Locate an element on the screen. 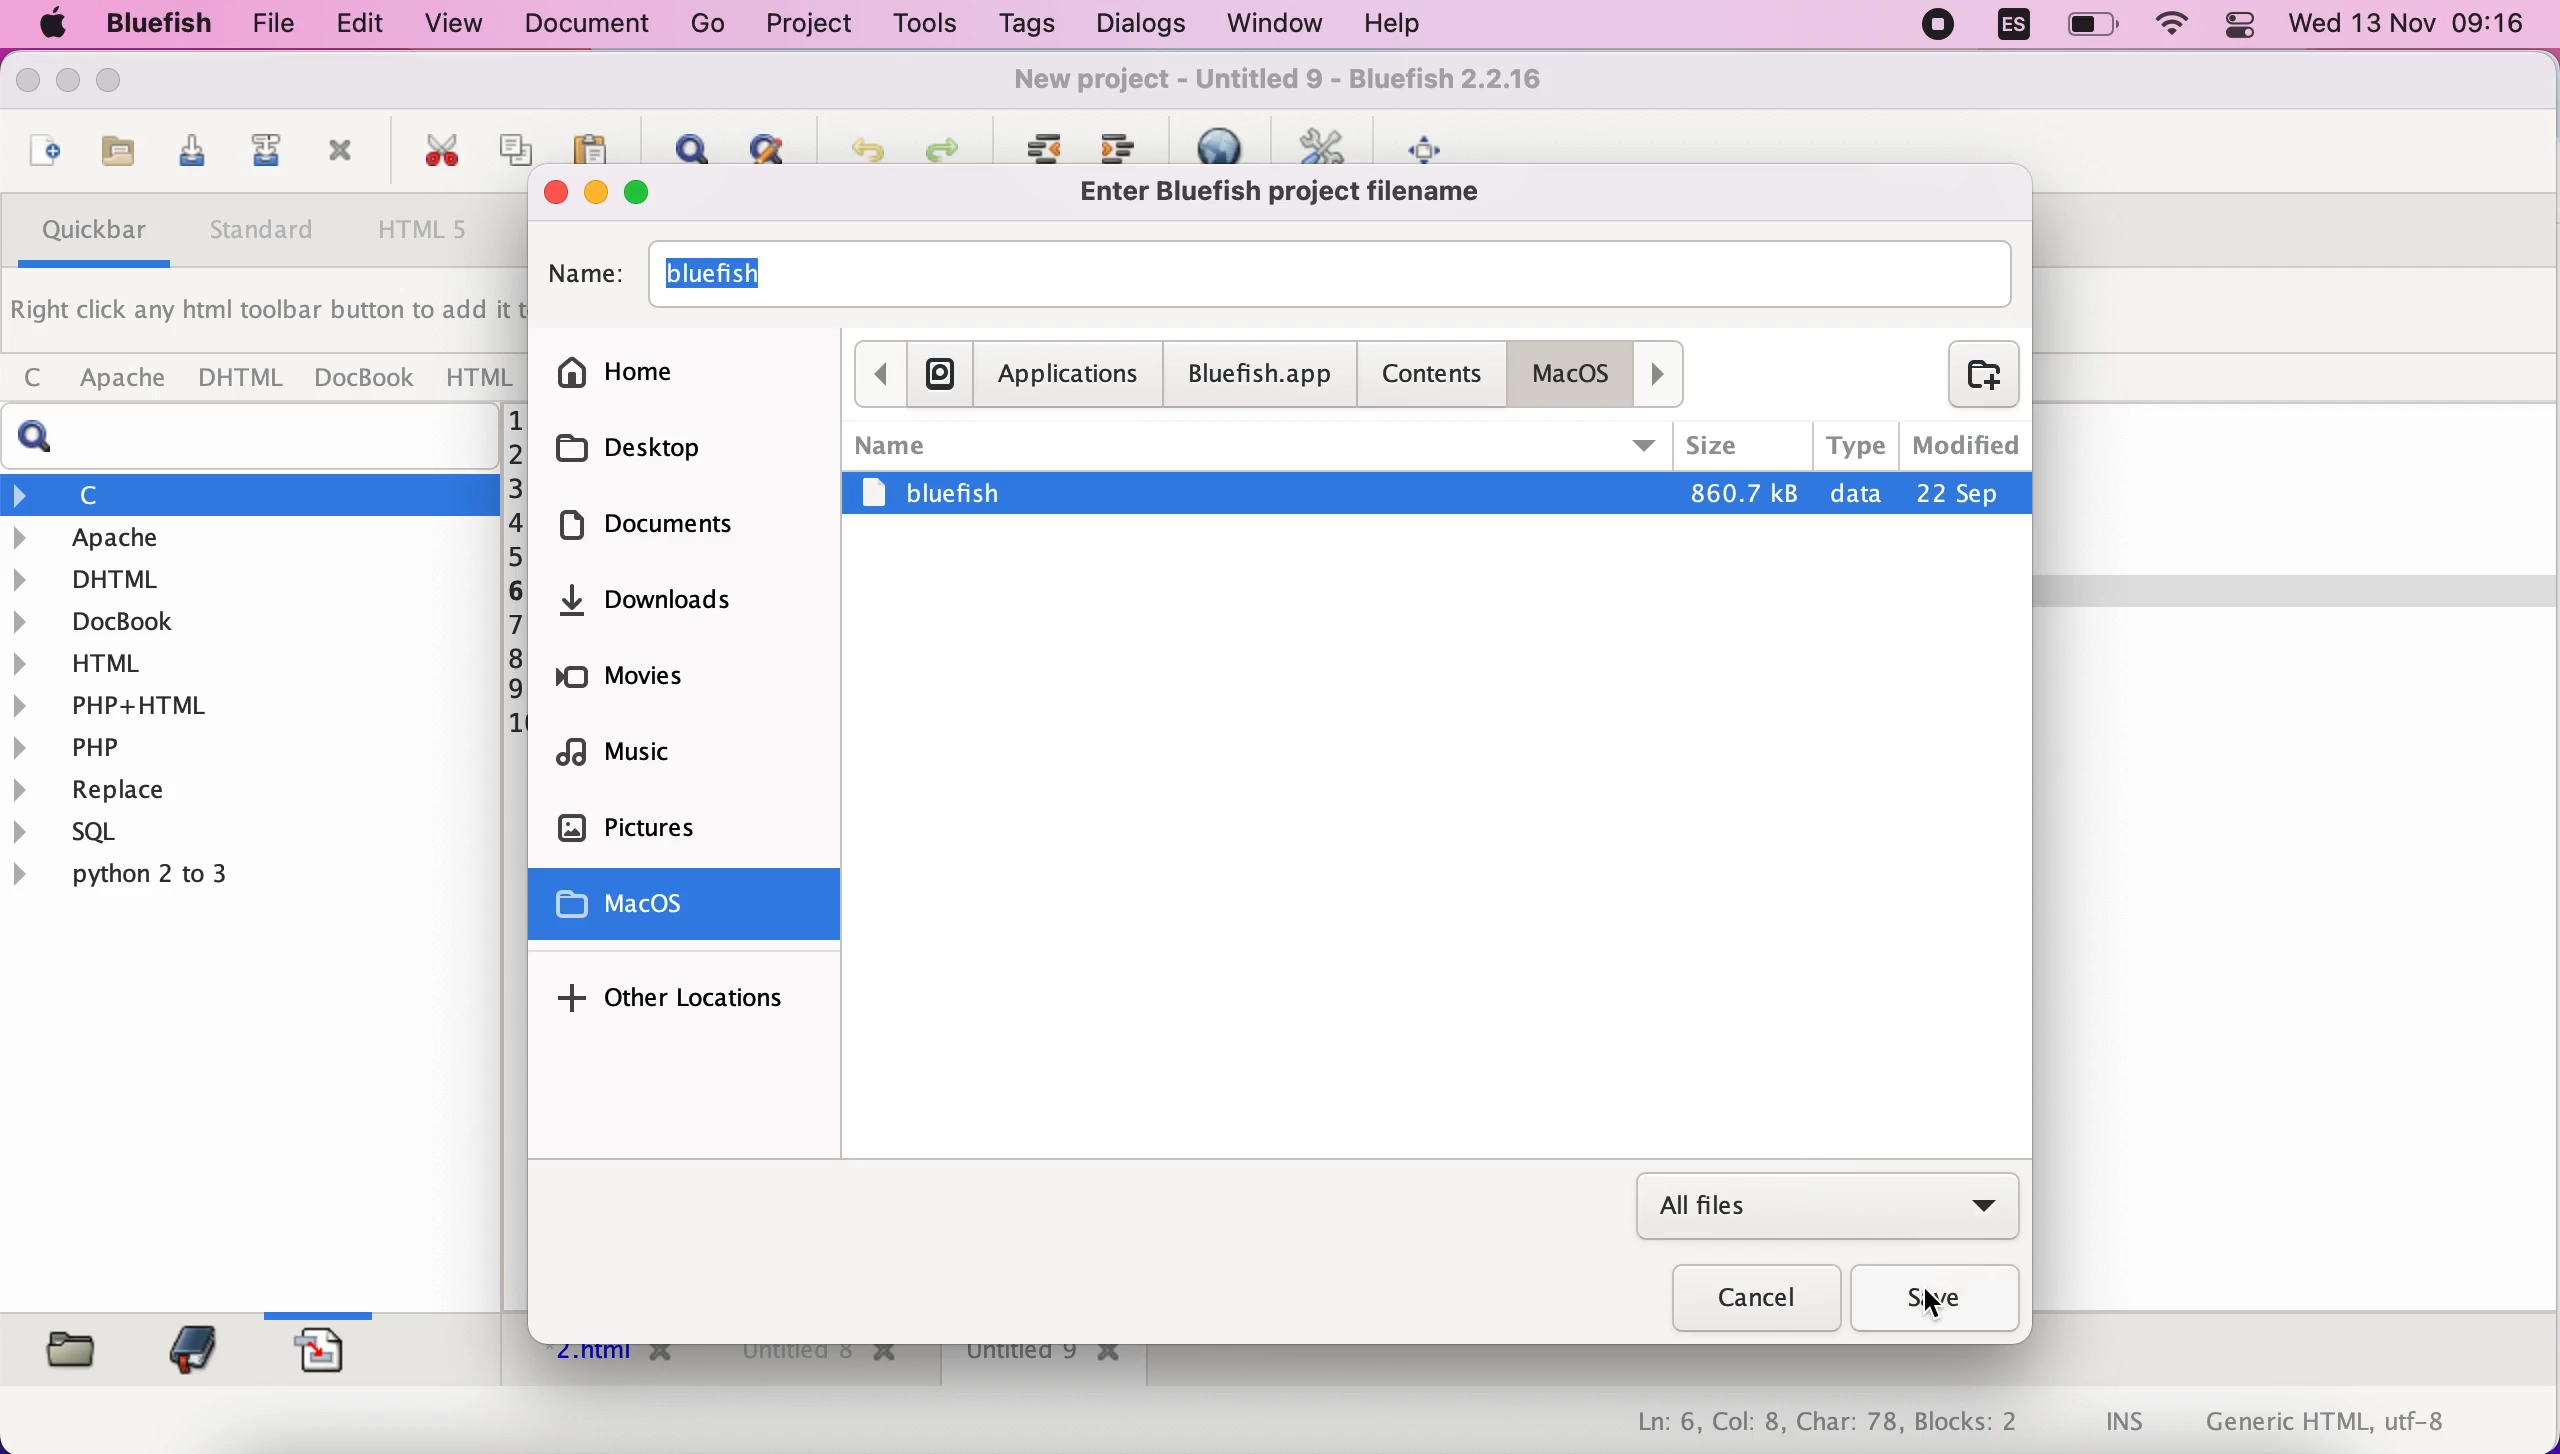  save file is located at coordinates (114, 153).